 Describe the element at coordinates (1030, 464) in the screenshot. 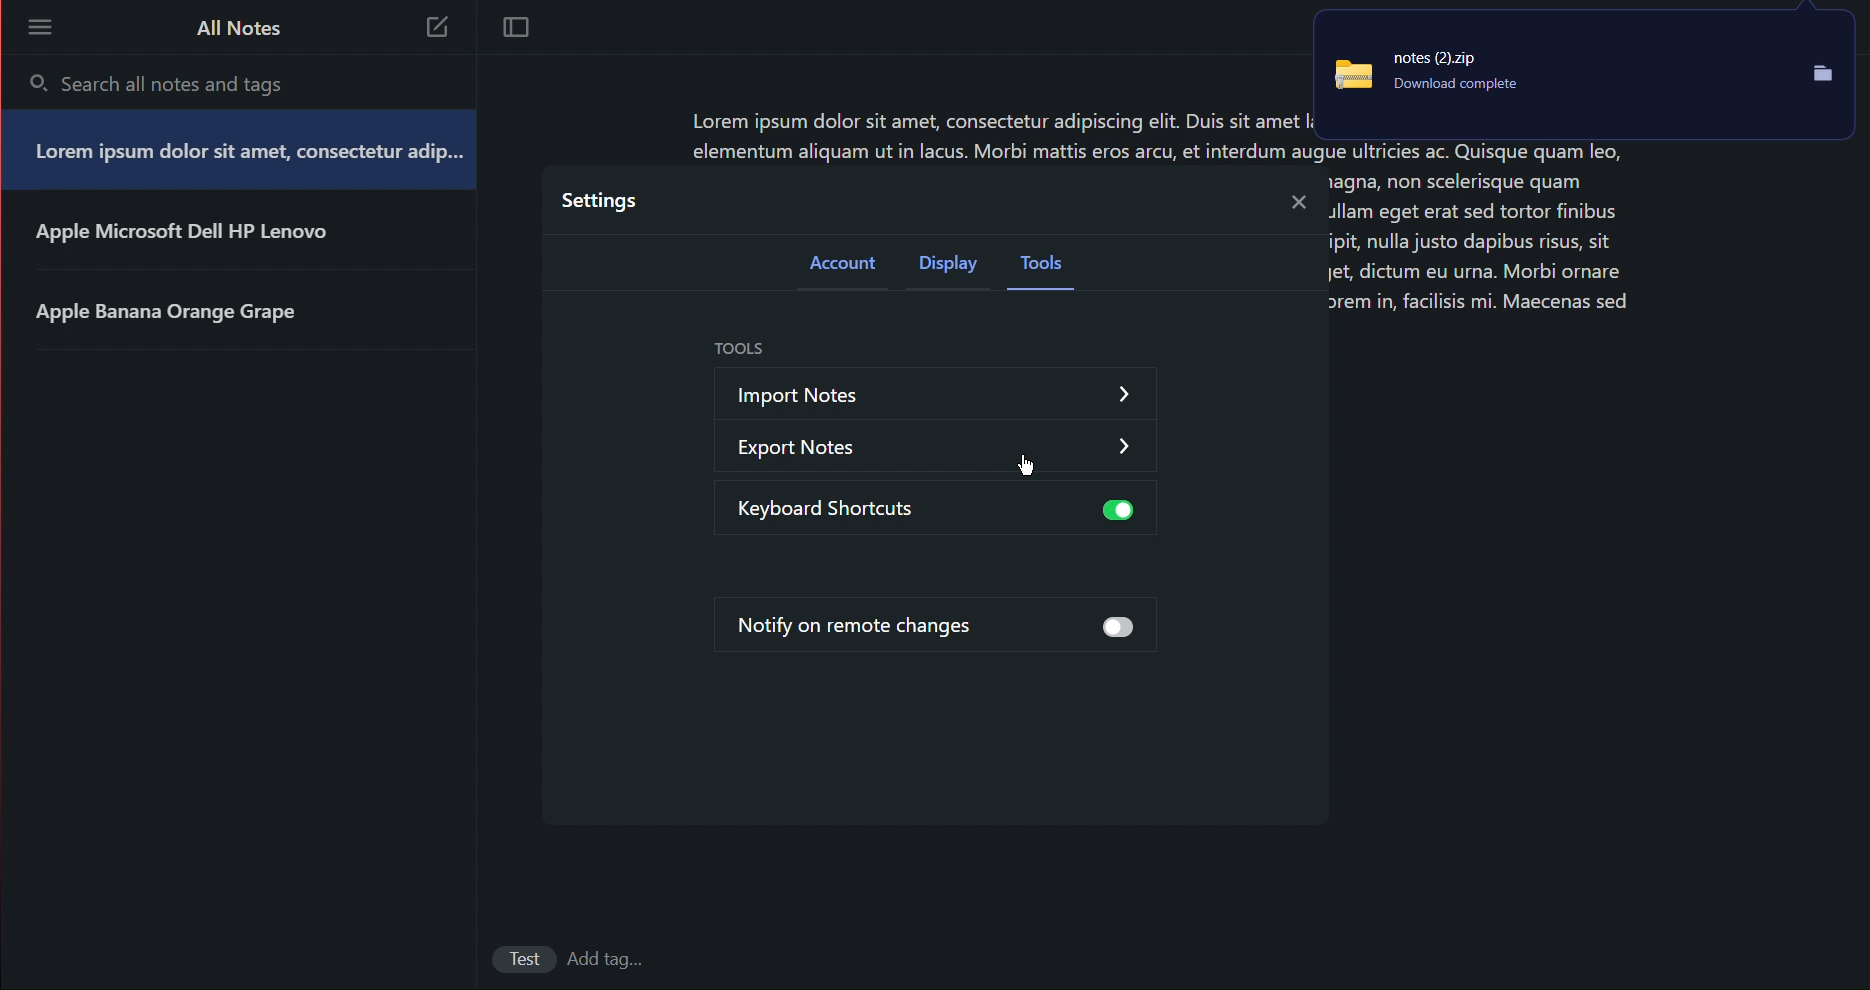

I see `cursor` at that location.